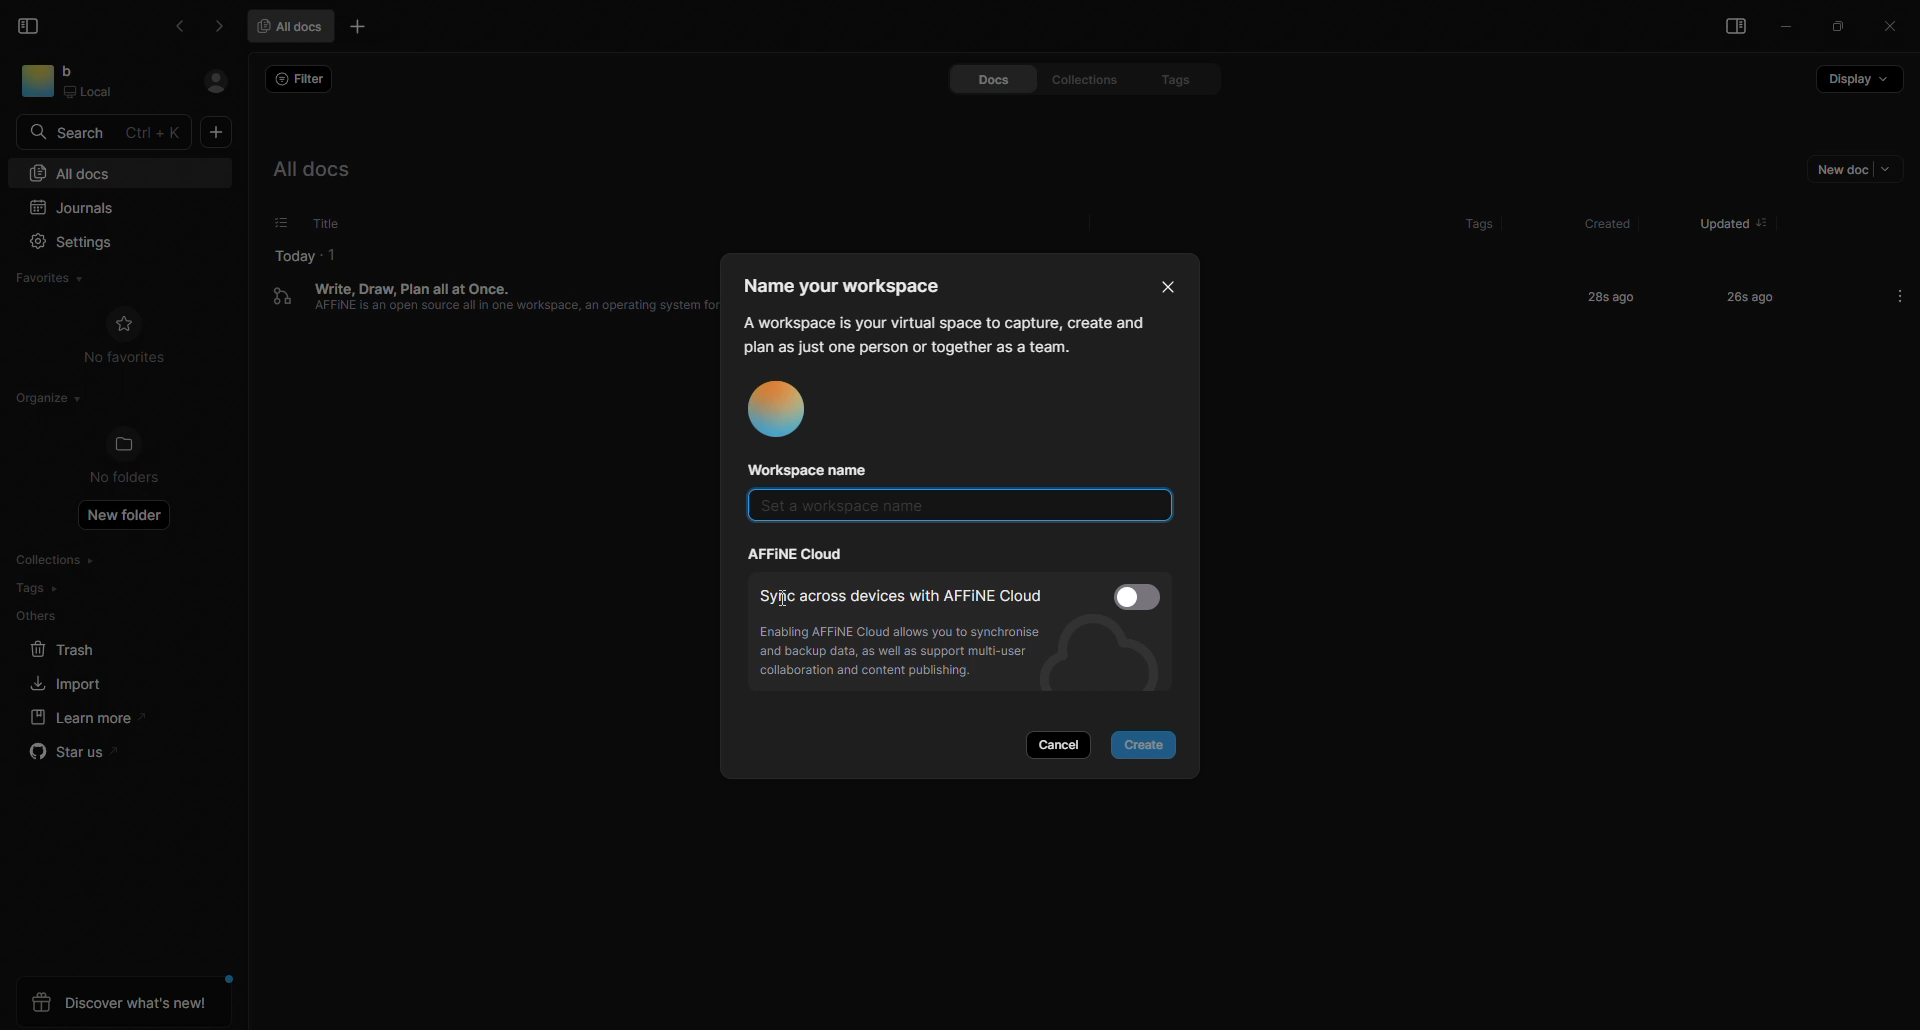 The image size is (1920, 1030). I want to click on time, so click(1735, 296).